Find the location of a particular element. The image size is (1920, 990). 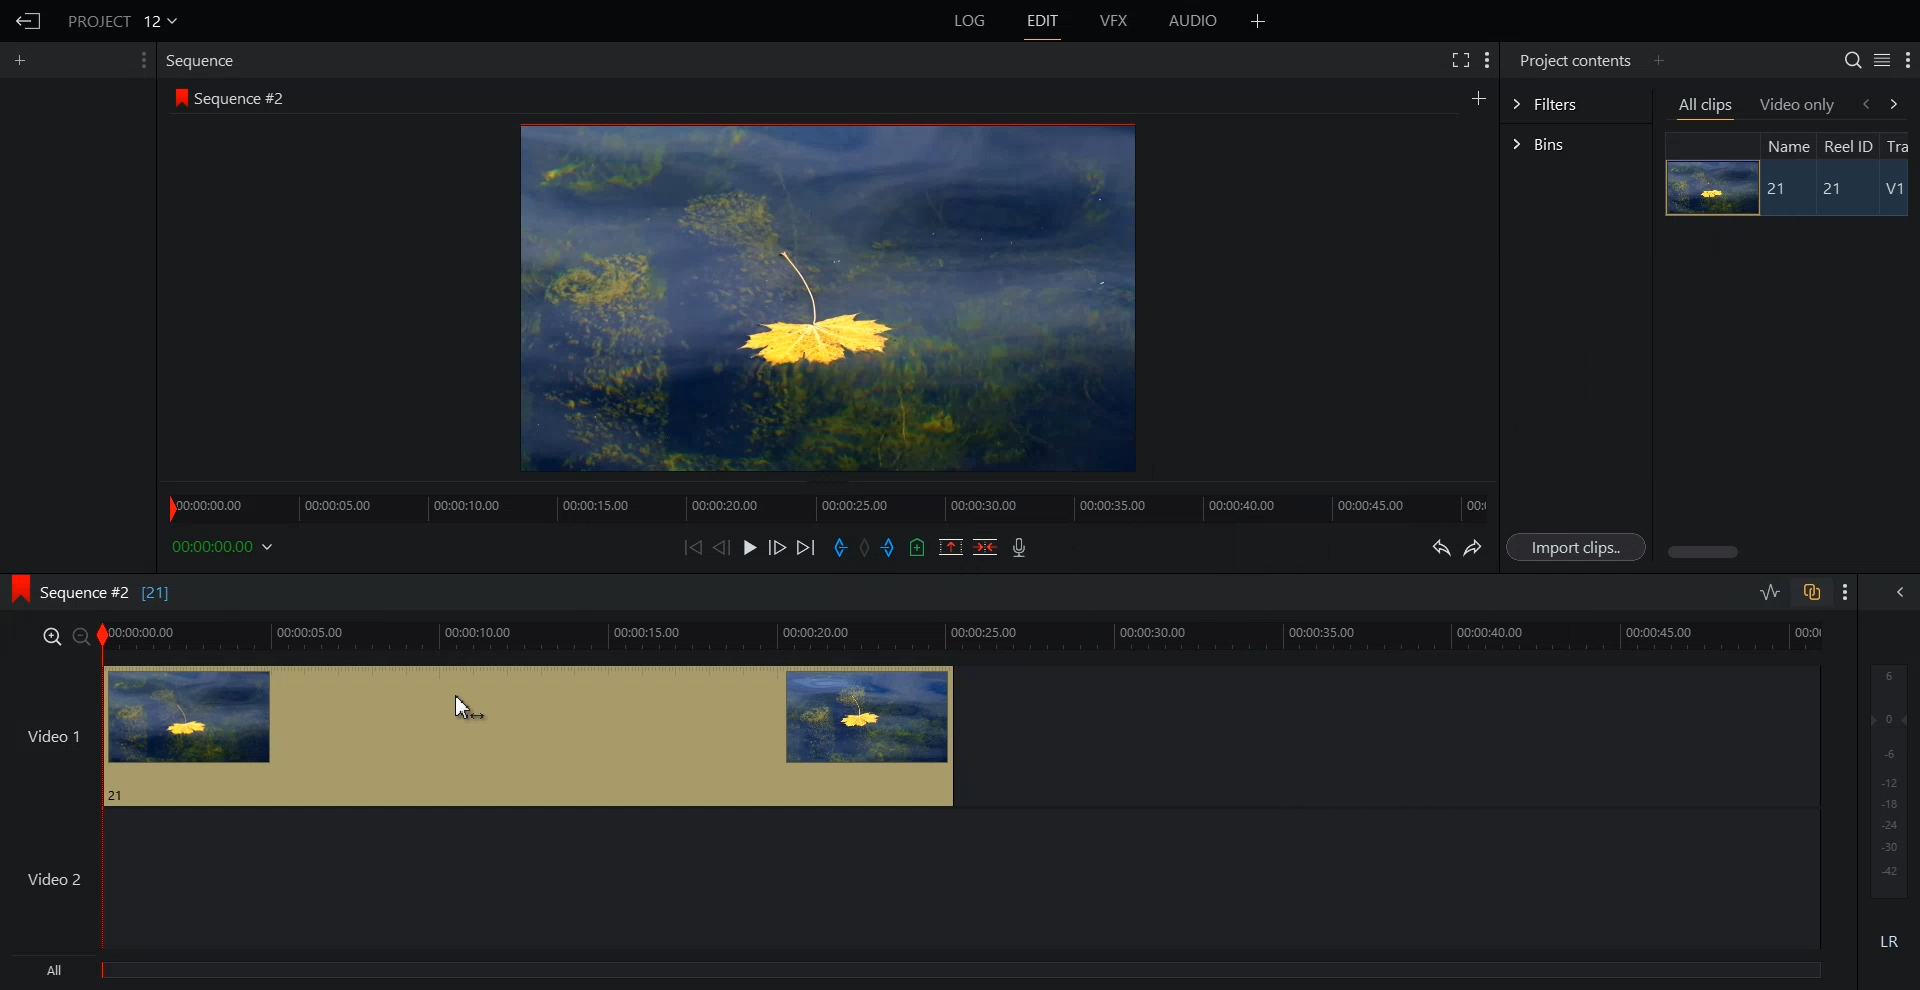

Play is located at coordinates (752, 547).